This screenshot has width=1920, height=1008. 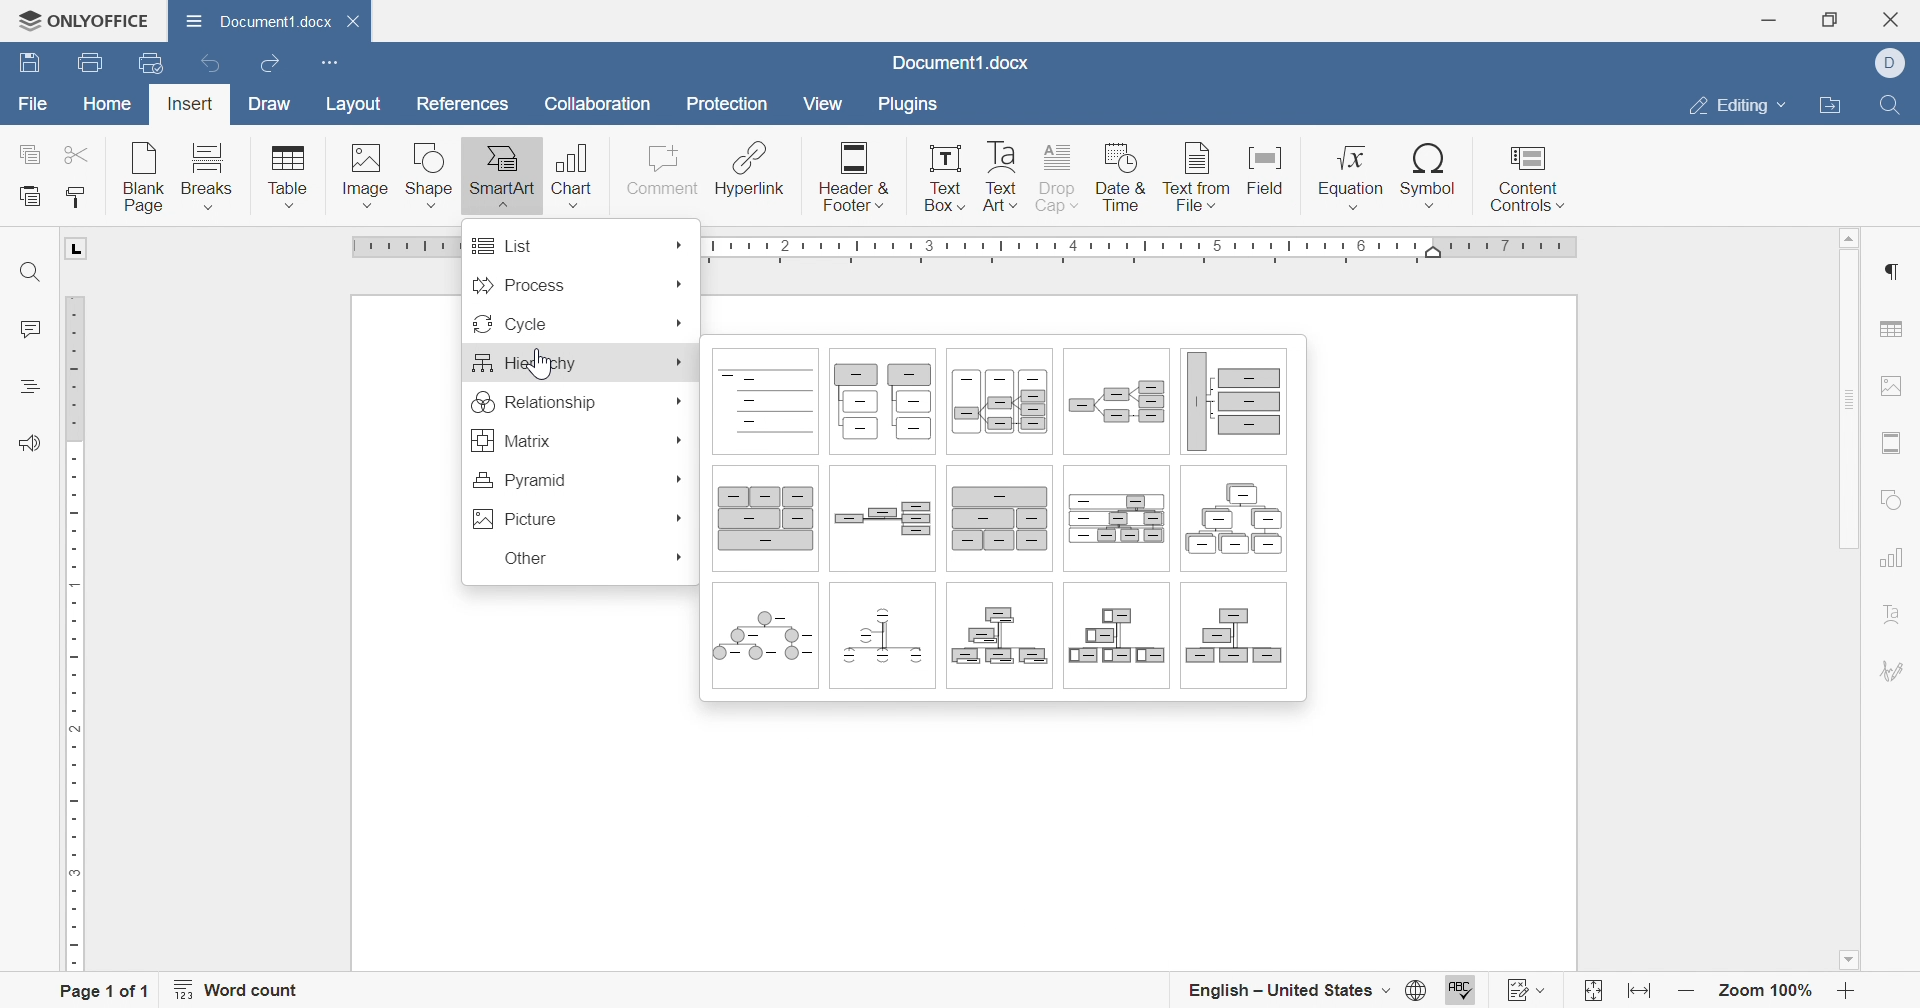 I want to click on More, so click(x=681, y=364).